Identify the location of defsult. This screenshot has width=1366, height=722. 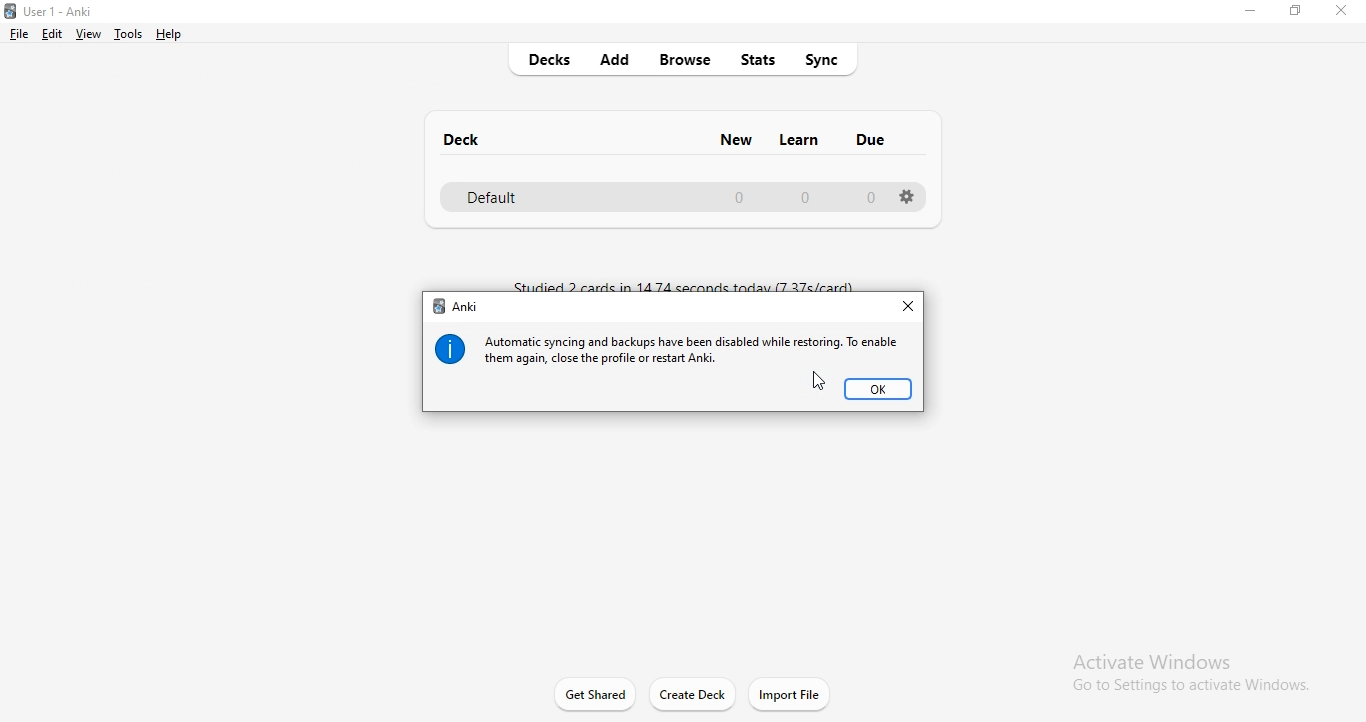
(671, 196).